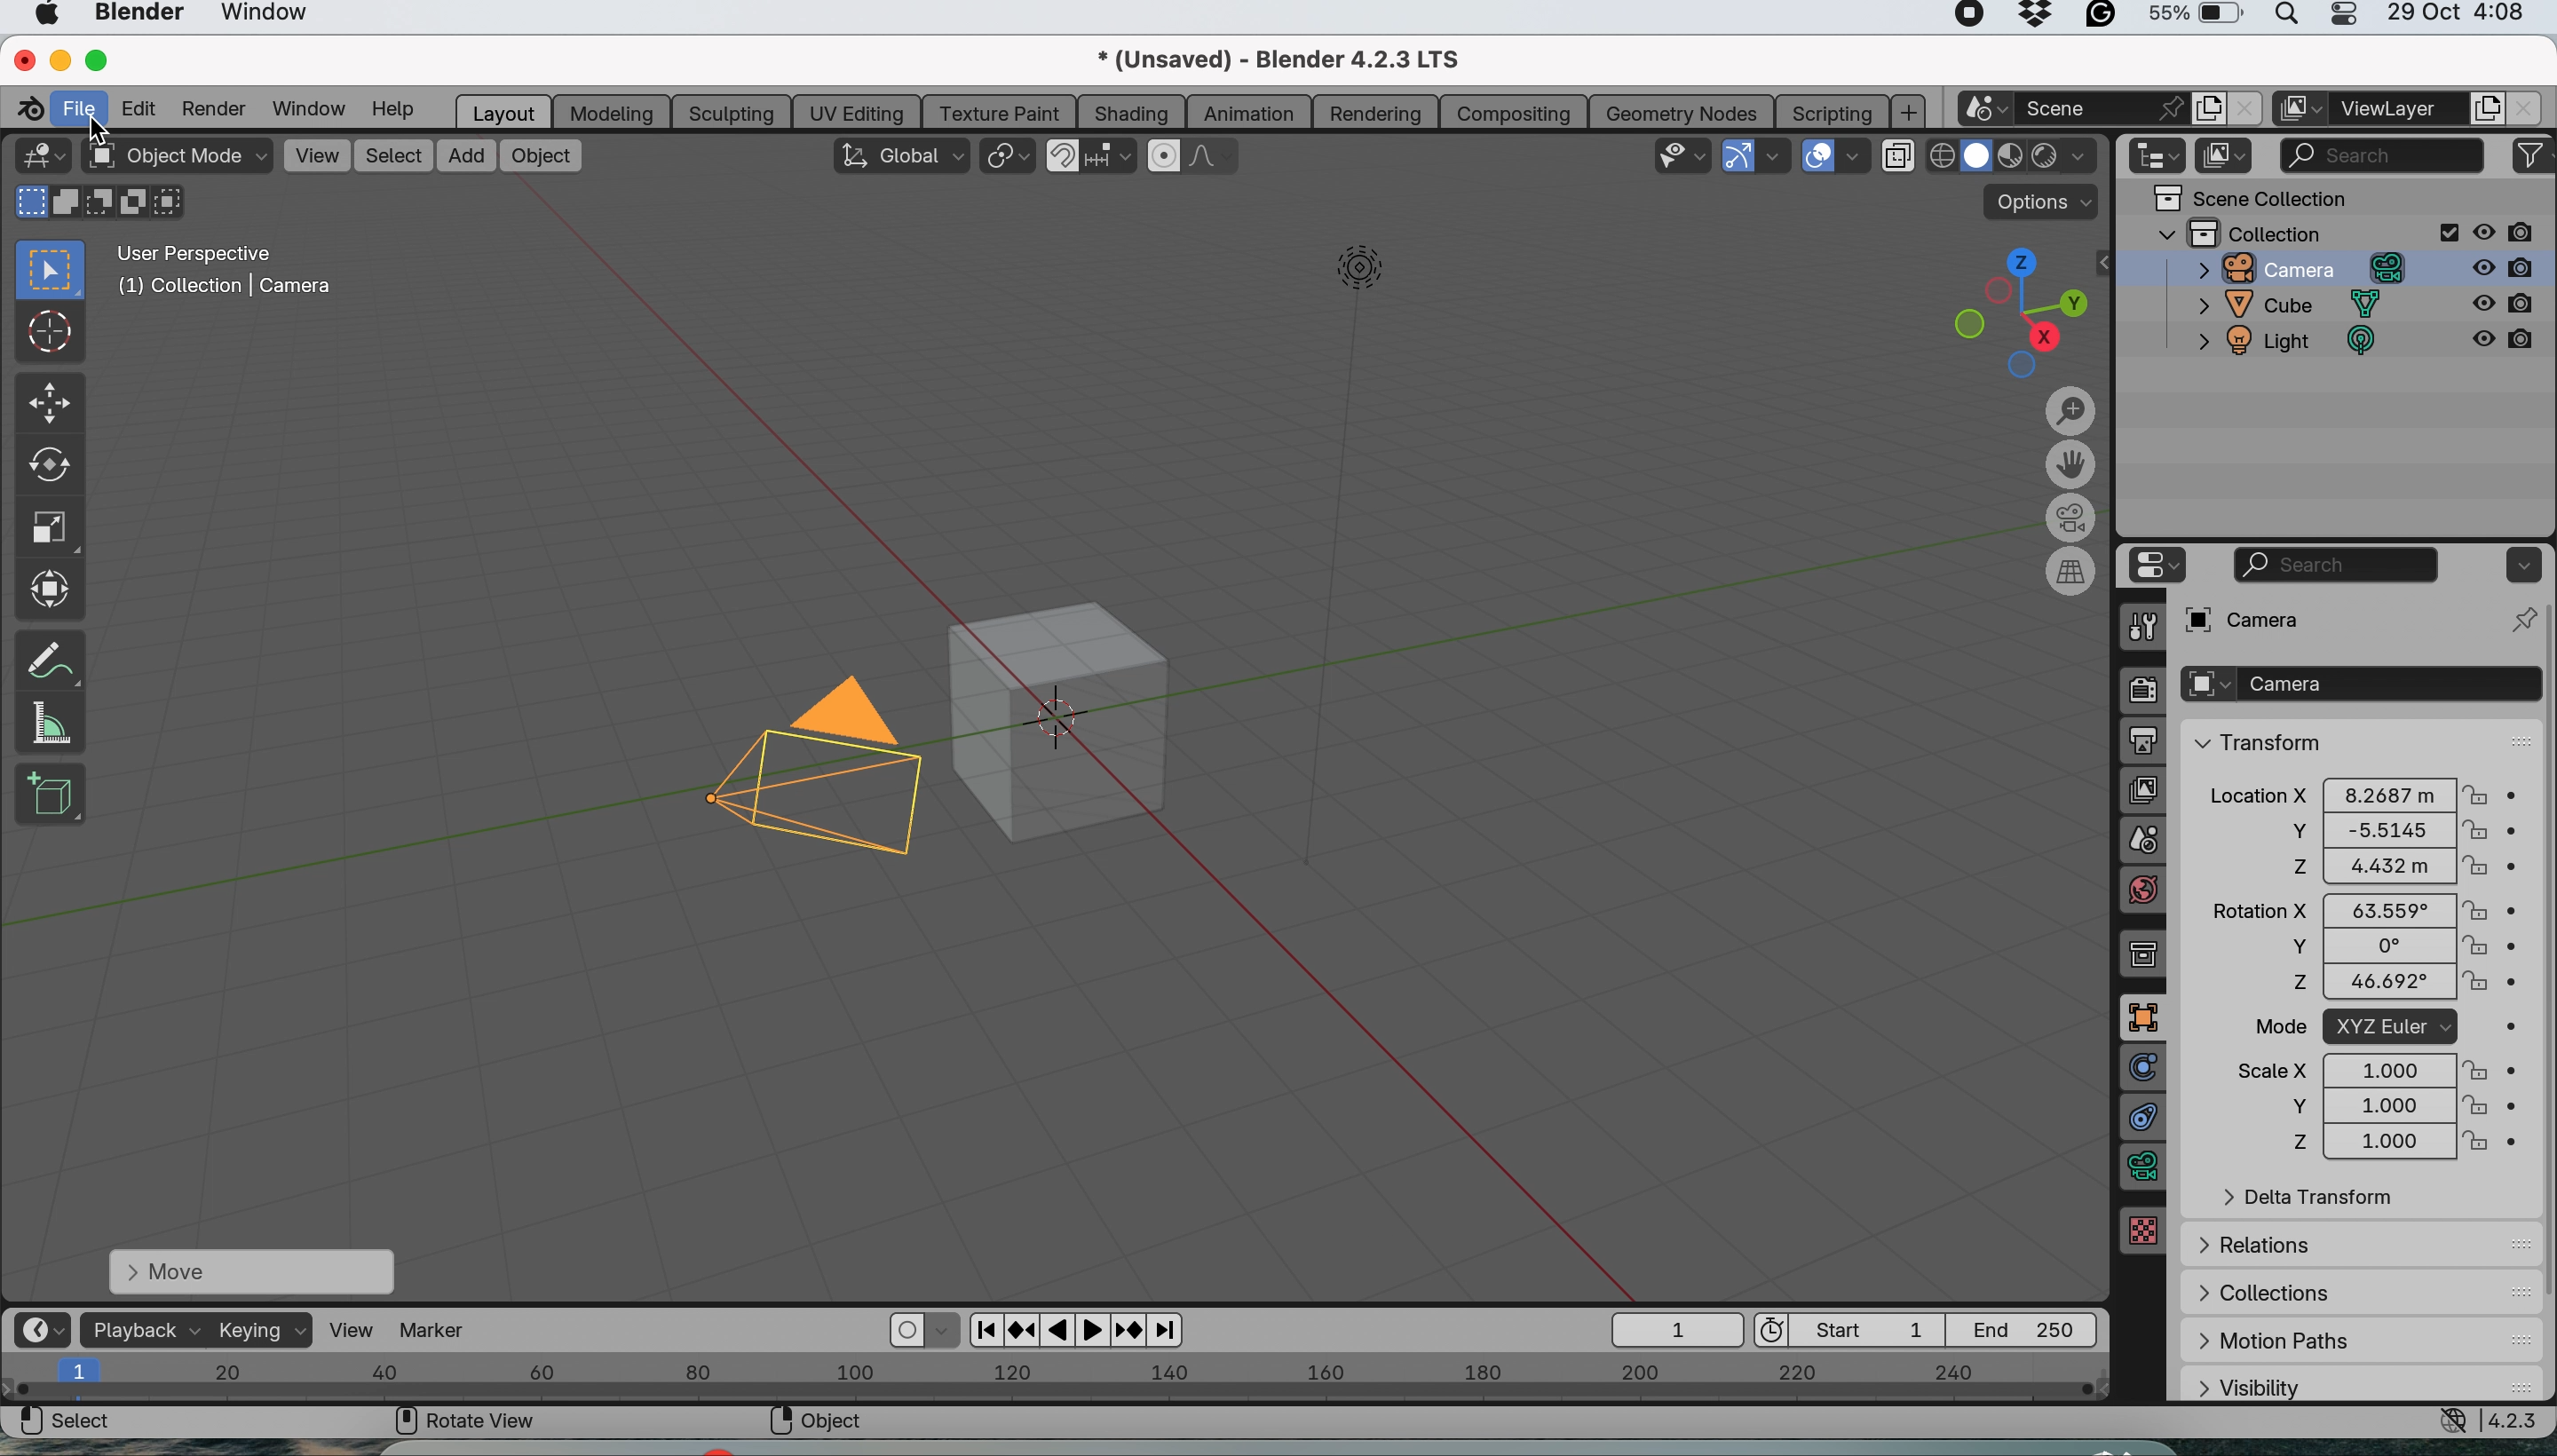 The image size is (2557, 1456). What do you see at coordinates (2362, 792) in the screenshot?
I see `Location x 8.2687` at bounding box center [2362, 792].